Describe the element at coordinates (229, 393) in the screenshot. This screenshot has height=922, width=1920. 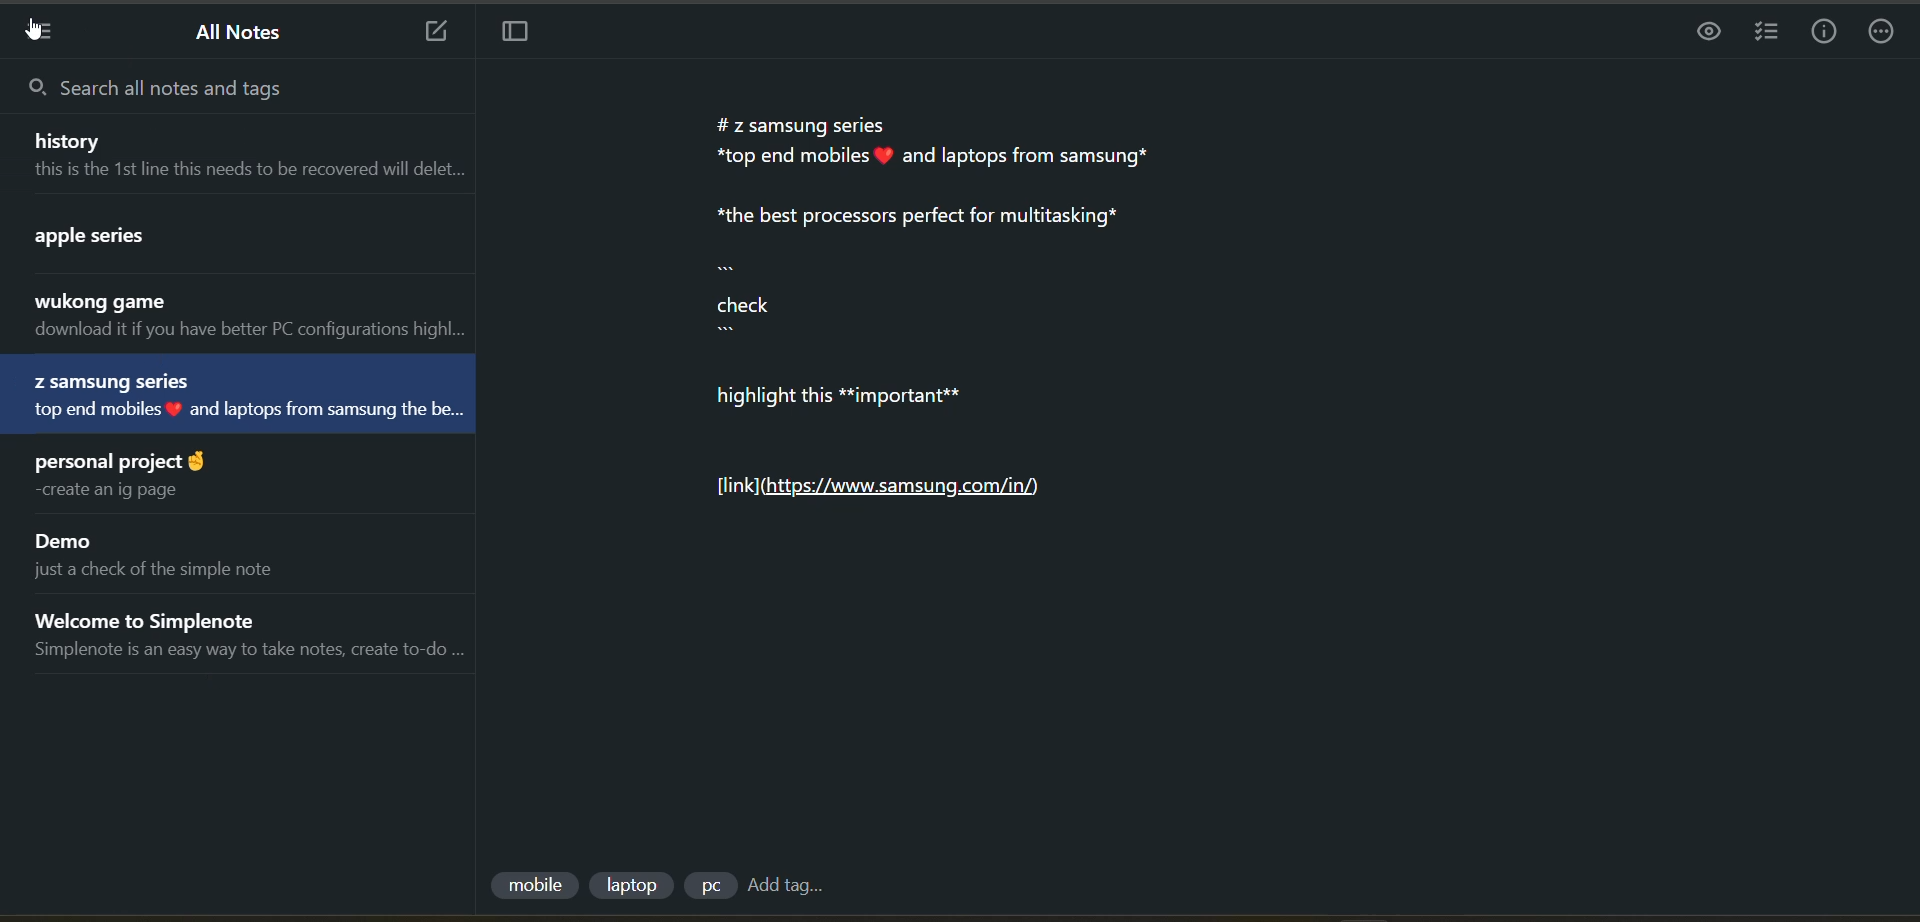
I see `note title and preview` at that location.